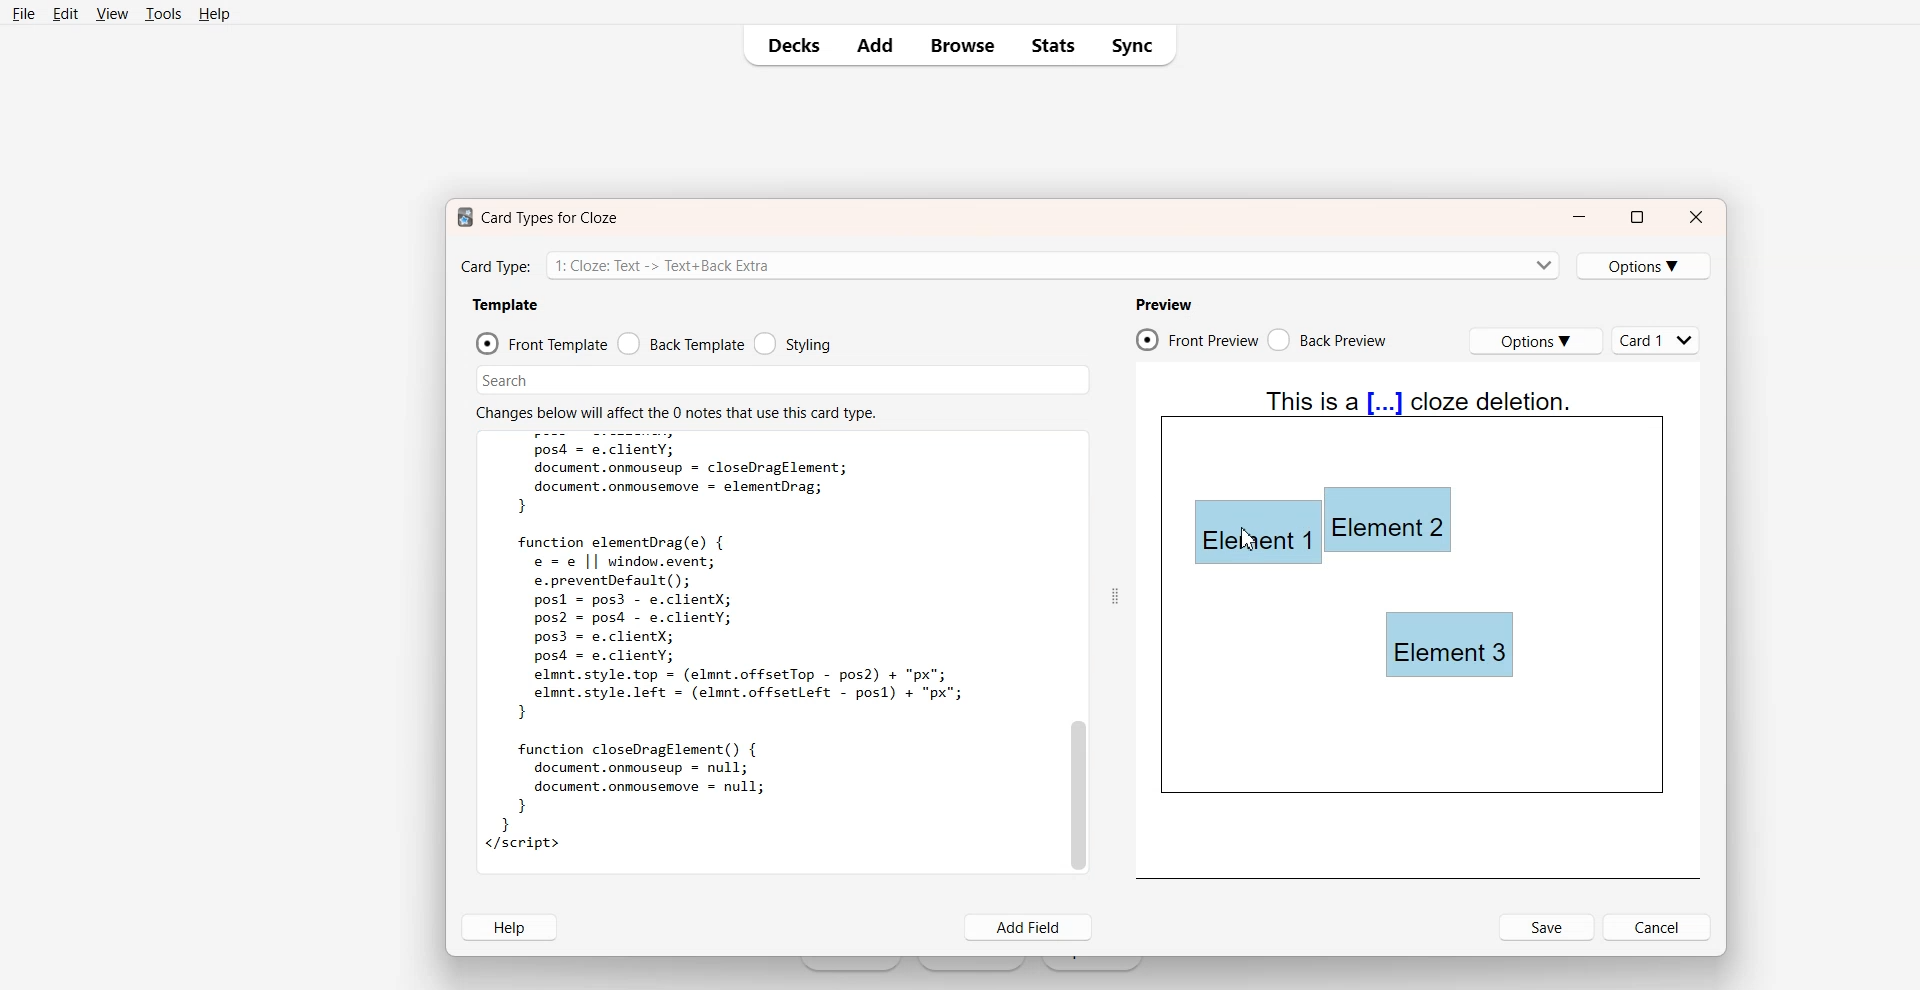  What do you see at coordinates (675, 411) in the screenshot?
I see `Text 2` at bounding box center [675, 411].